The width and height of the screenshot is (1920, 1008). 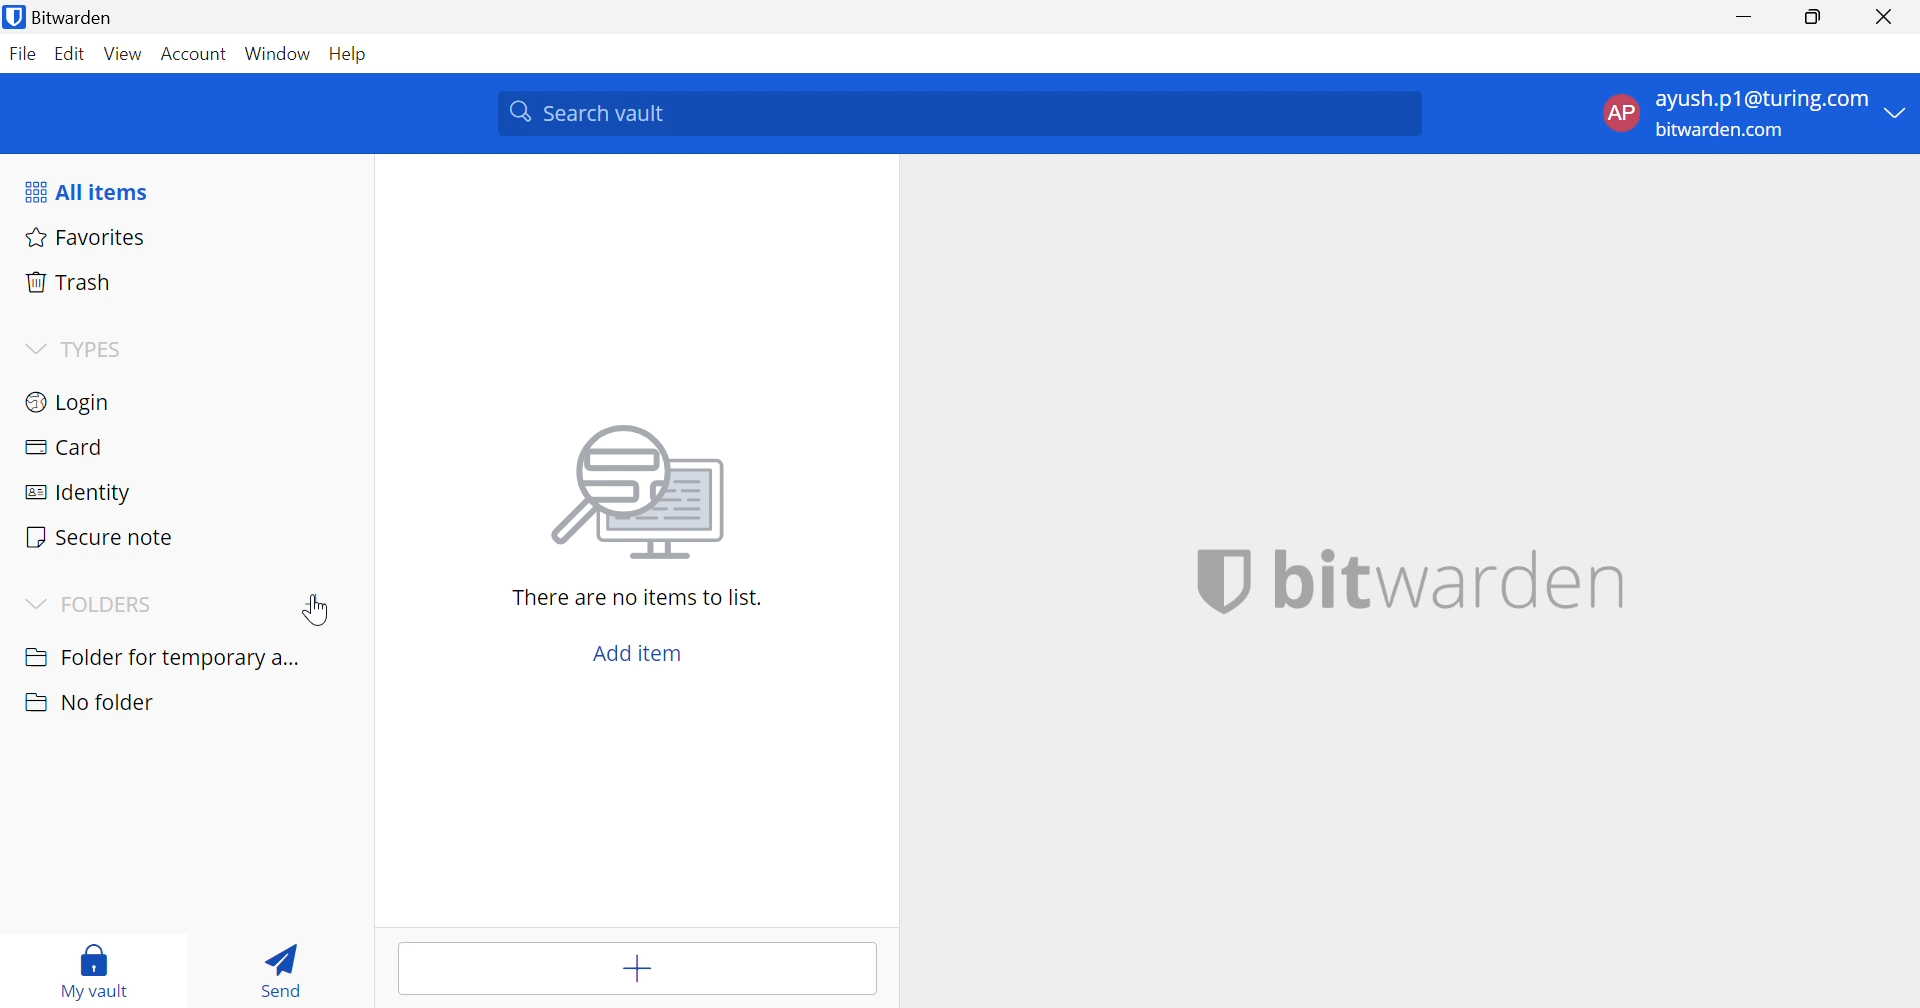 What do you see at coordinates (1453, 582) in the screenshot?
I see `bitwarden` at bounding box center [1453, 582].